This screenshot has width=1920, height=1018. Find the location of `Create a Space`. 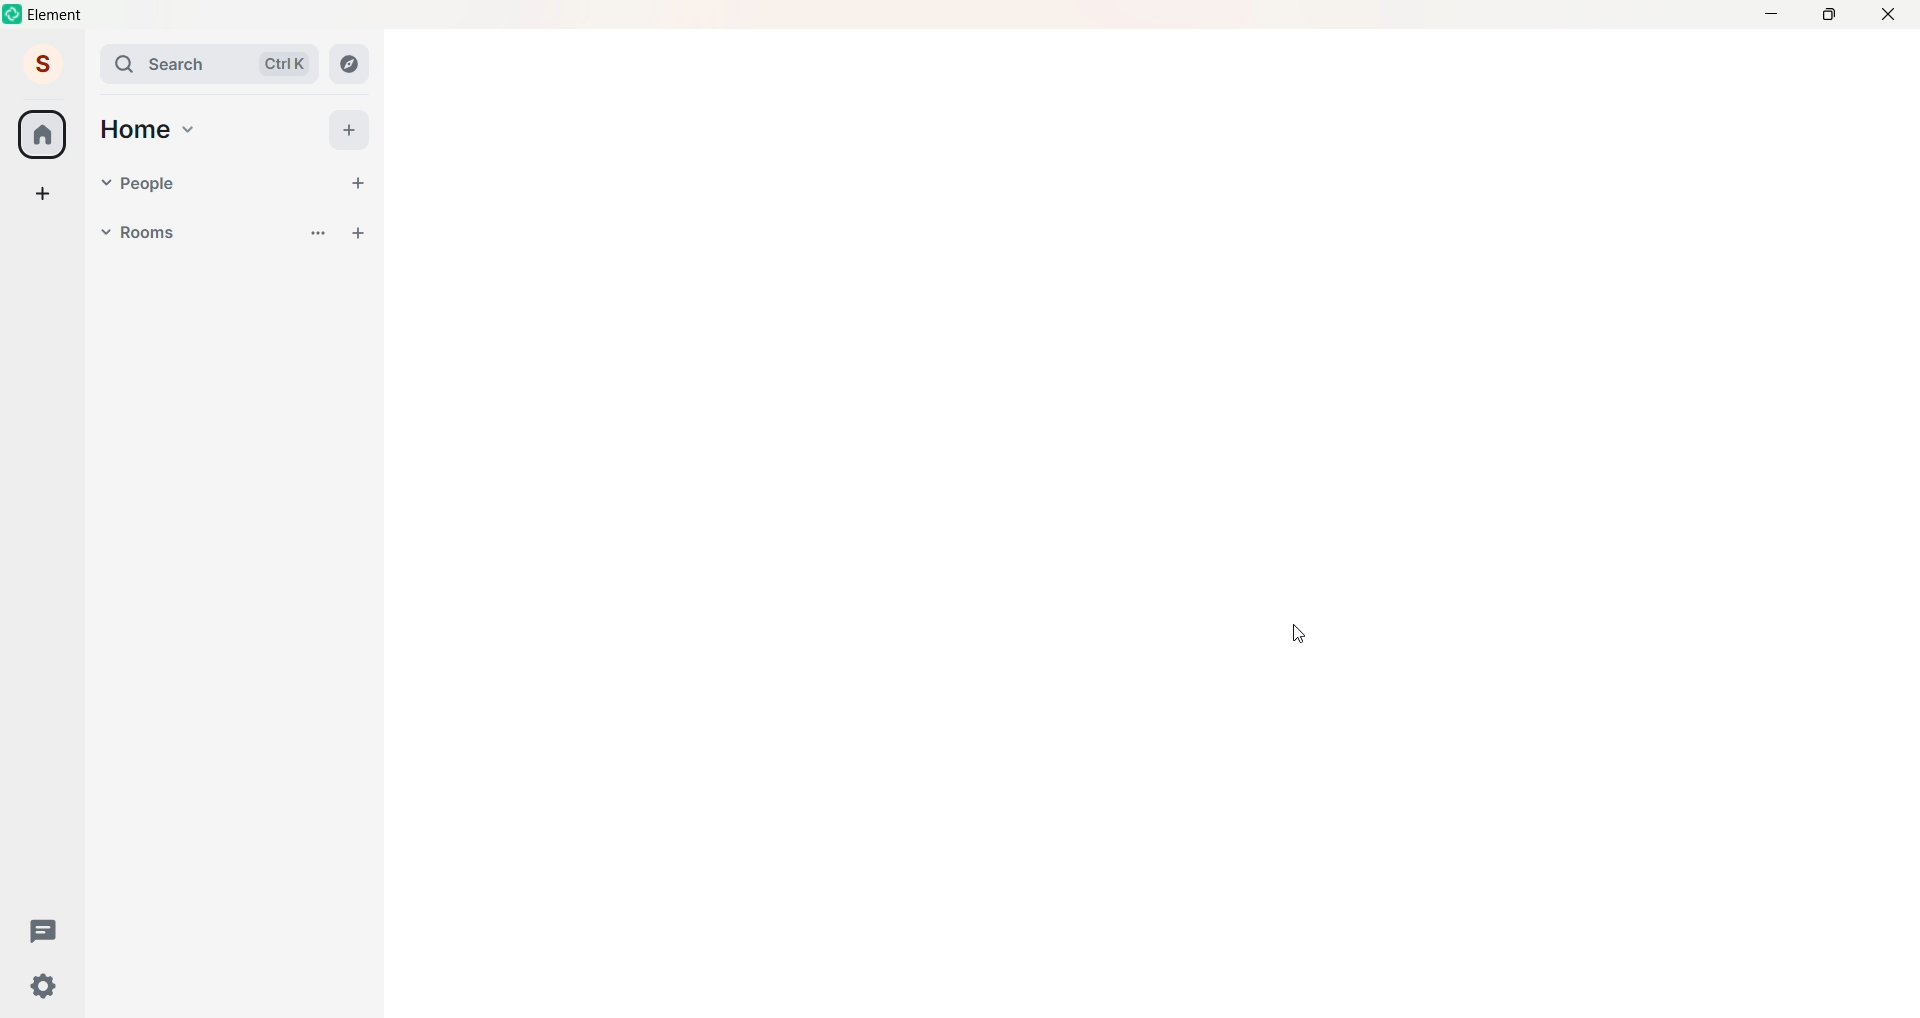

Create a Space is located at coordinates (41, 190).